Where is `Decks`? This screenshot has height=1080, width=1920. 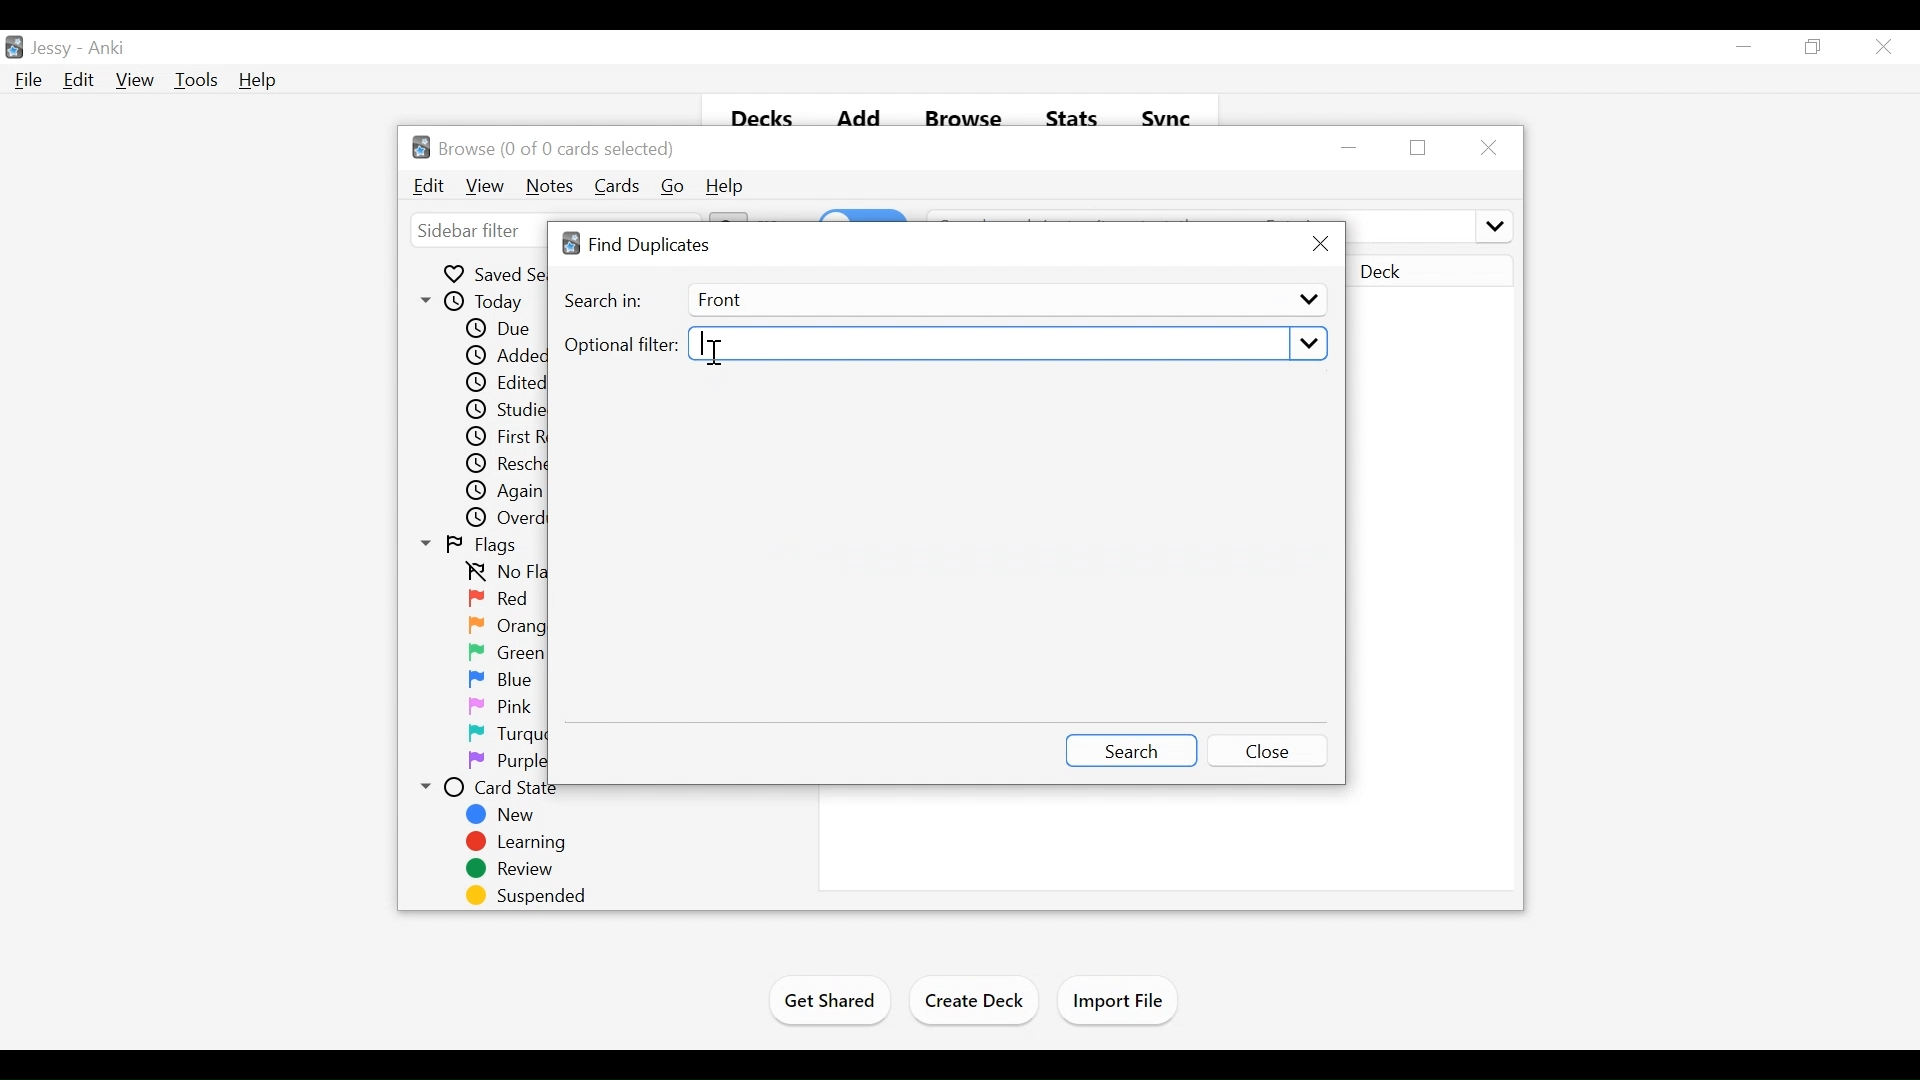
Decks is located at coordinates (755, 113).